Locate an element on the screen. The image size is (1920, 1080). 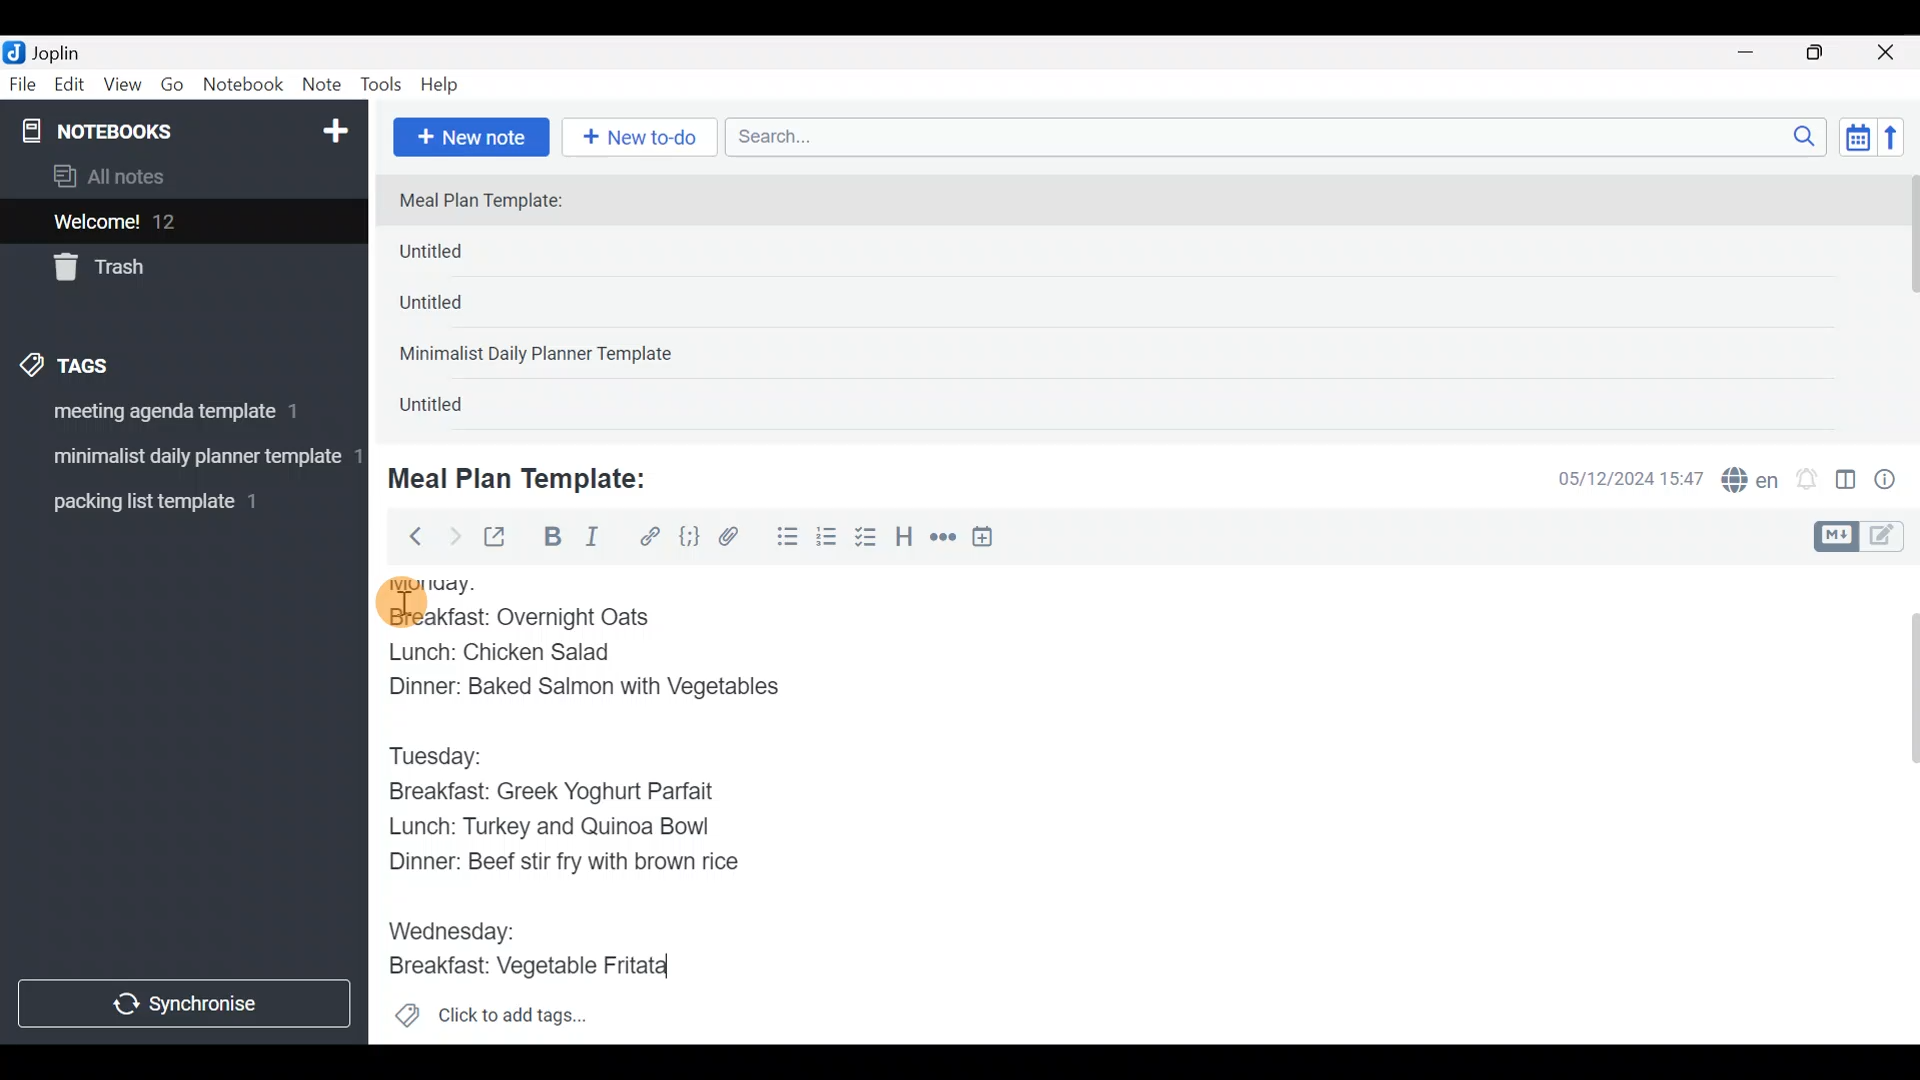
Note properties is located at coordinates (1894, 481).